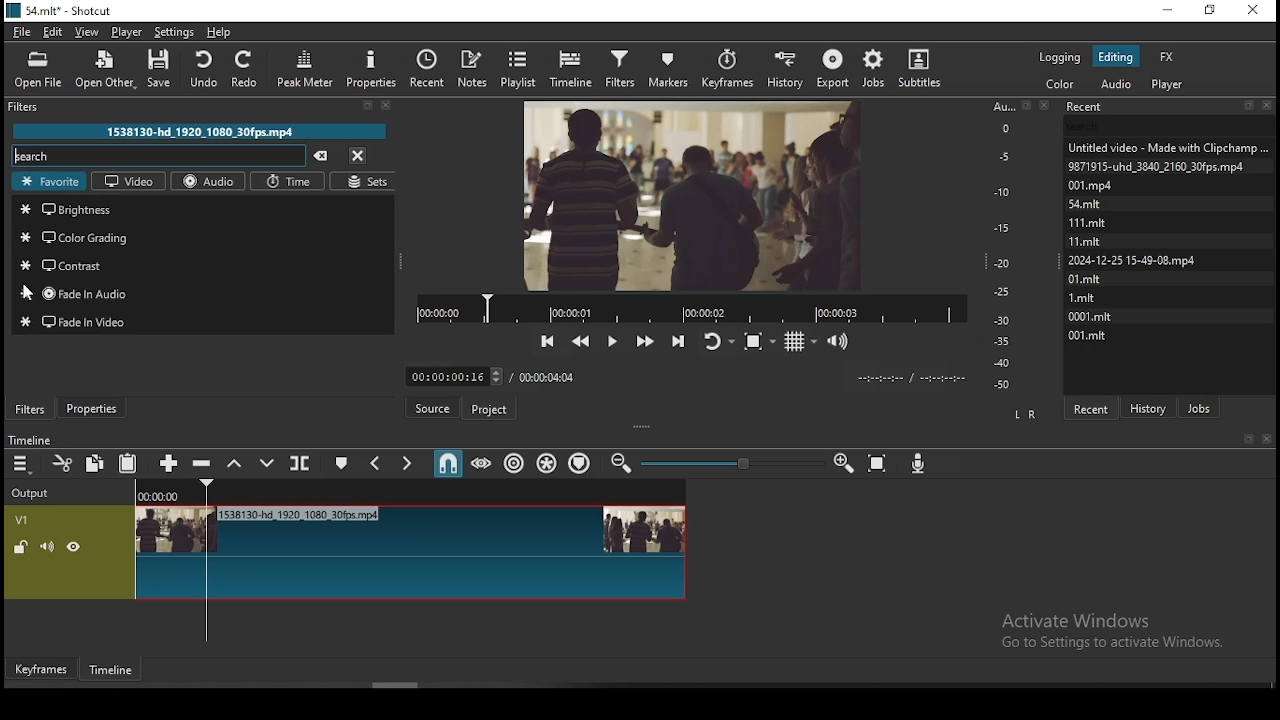 Image resolution: width=1280 pixels, height=720 pixels. Describe the element at coordinates (28, 441) in the screenshot. I see `timeline` at that location.